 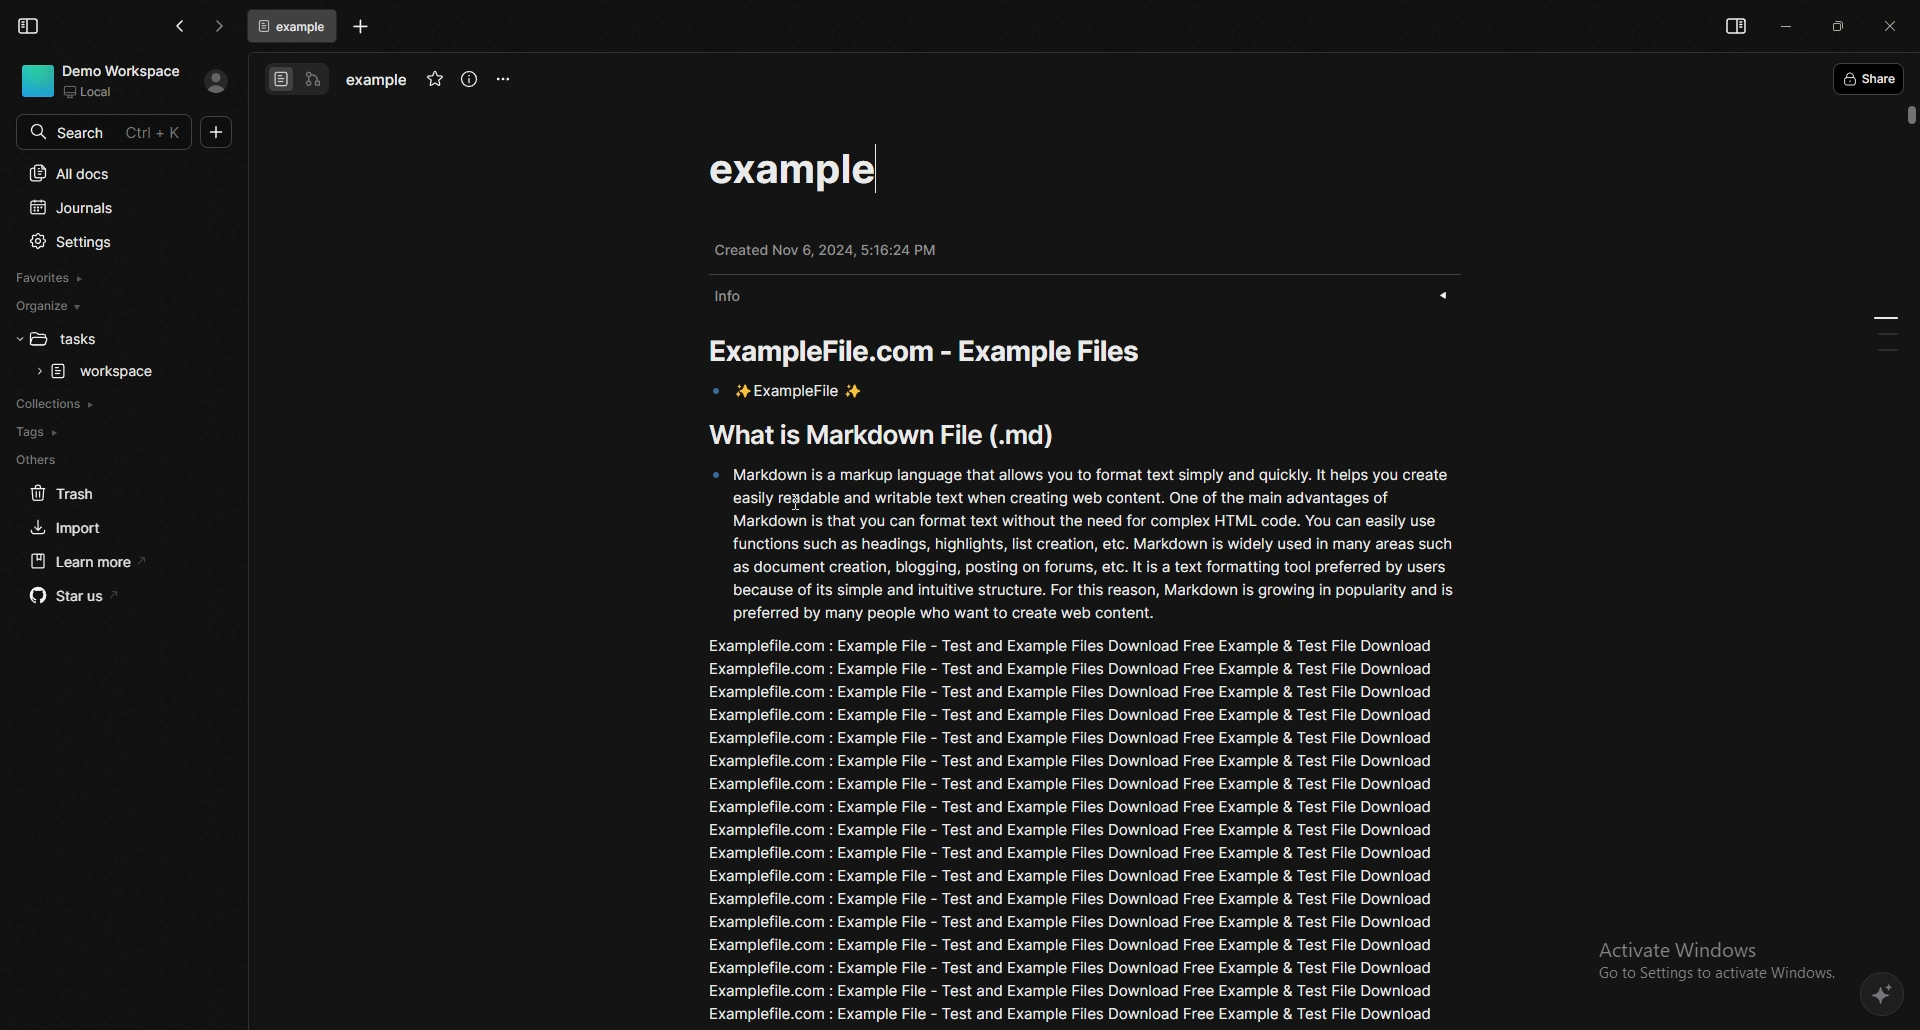 I want to click on favourites, so click(x=110, y=279).